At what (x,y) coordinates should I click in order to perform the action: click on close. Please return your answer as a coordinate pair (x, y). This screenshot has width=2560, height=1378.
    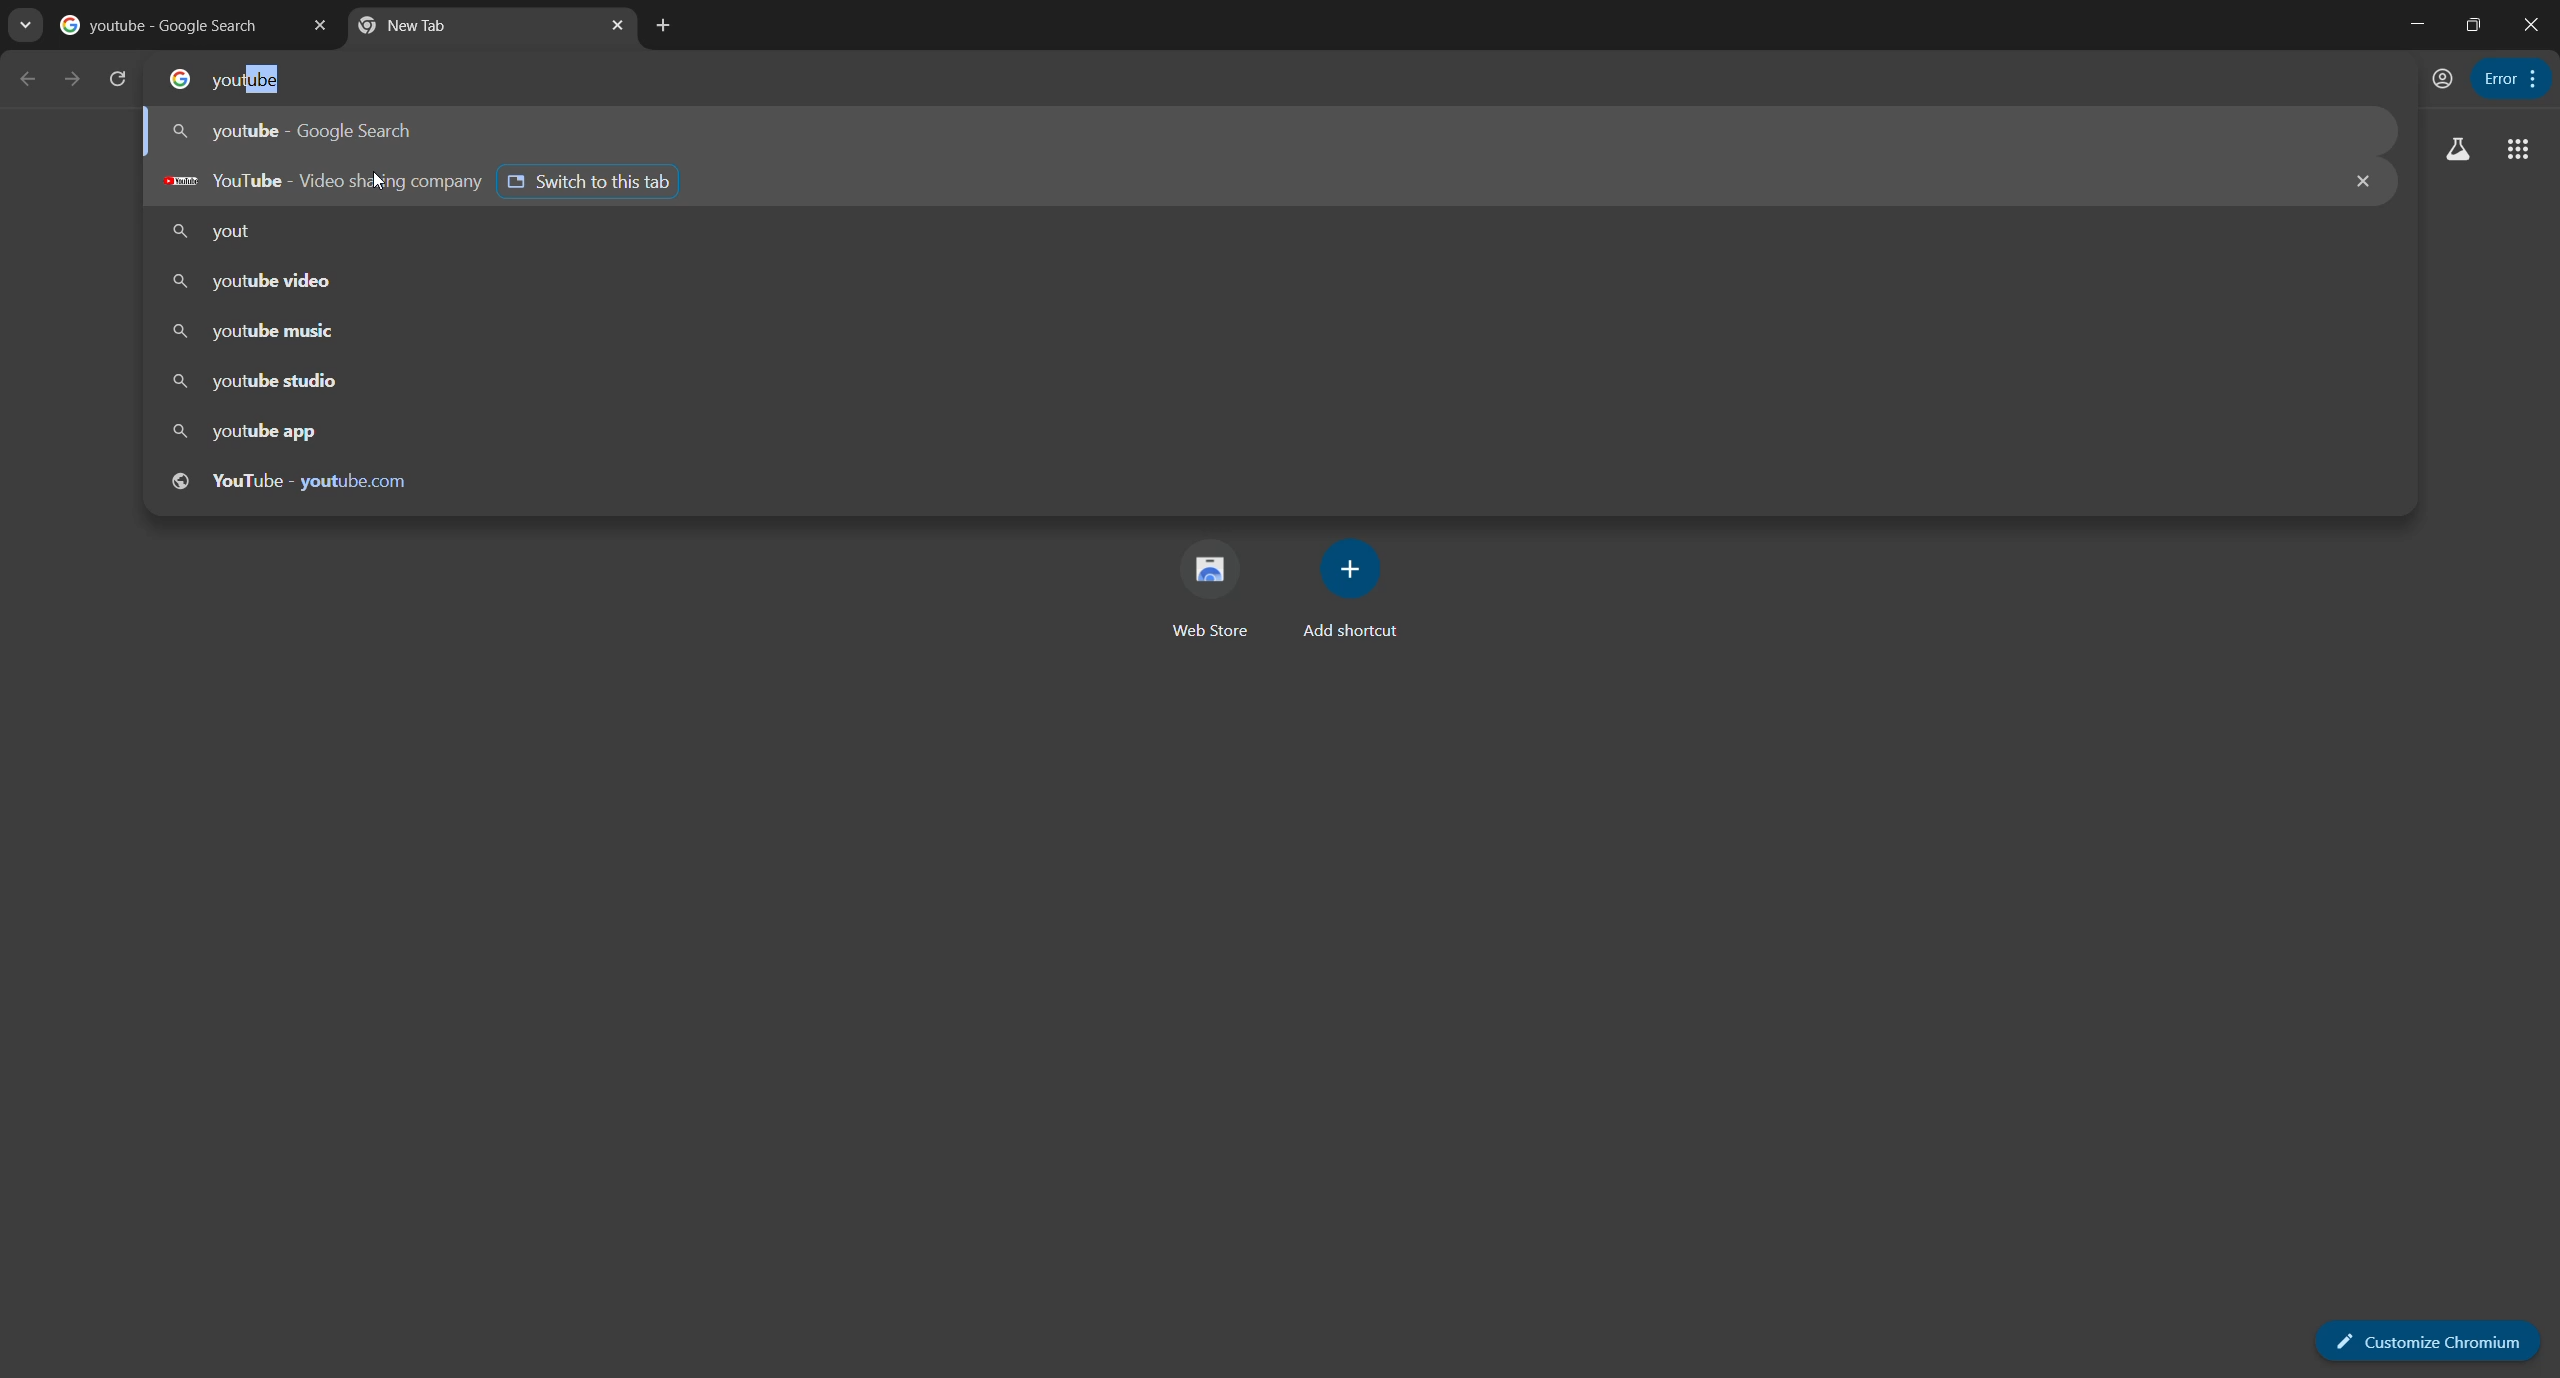
    Looking at the image, I should click on (2358, 183).